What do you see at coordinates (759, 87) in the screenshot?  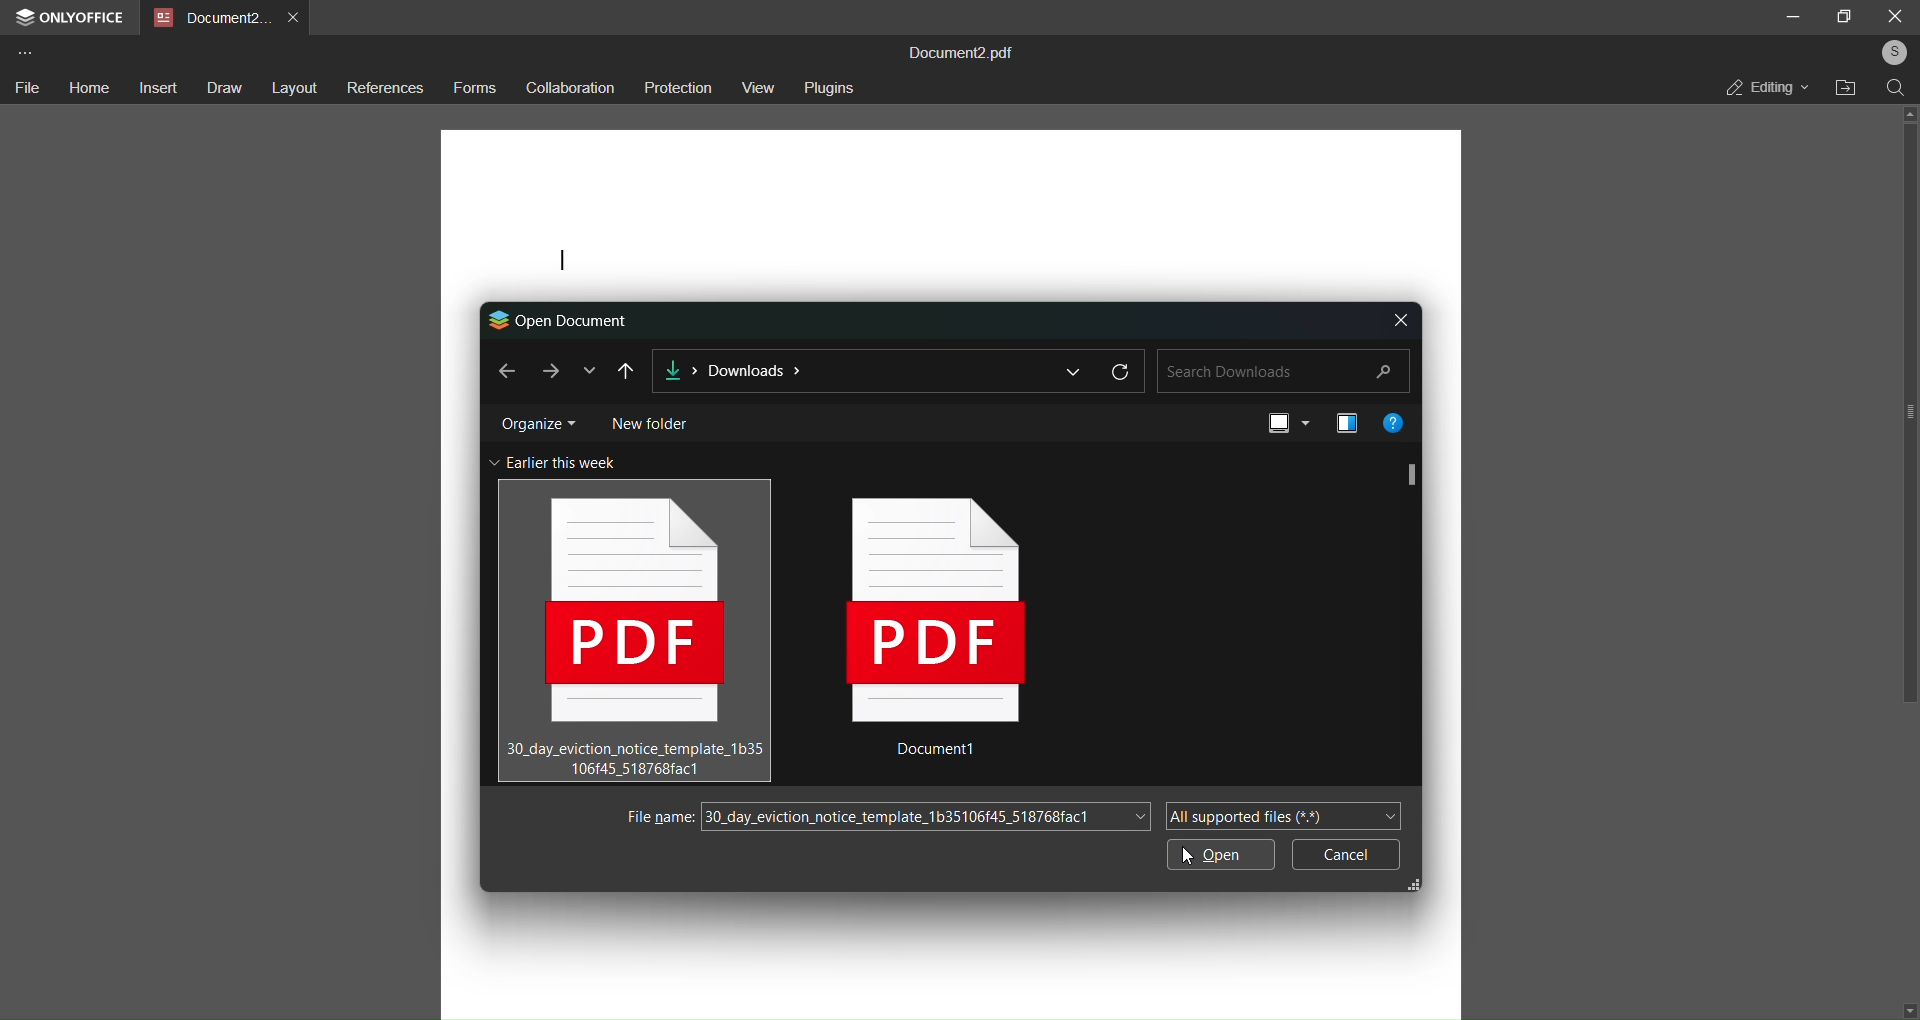 I see `view` at bounding box center [759, 87].